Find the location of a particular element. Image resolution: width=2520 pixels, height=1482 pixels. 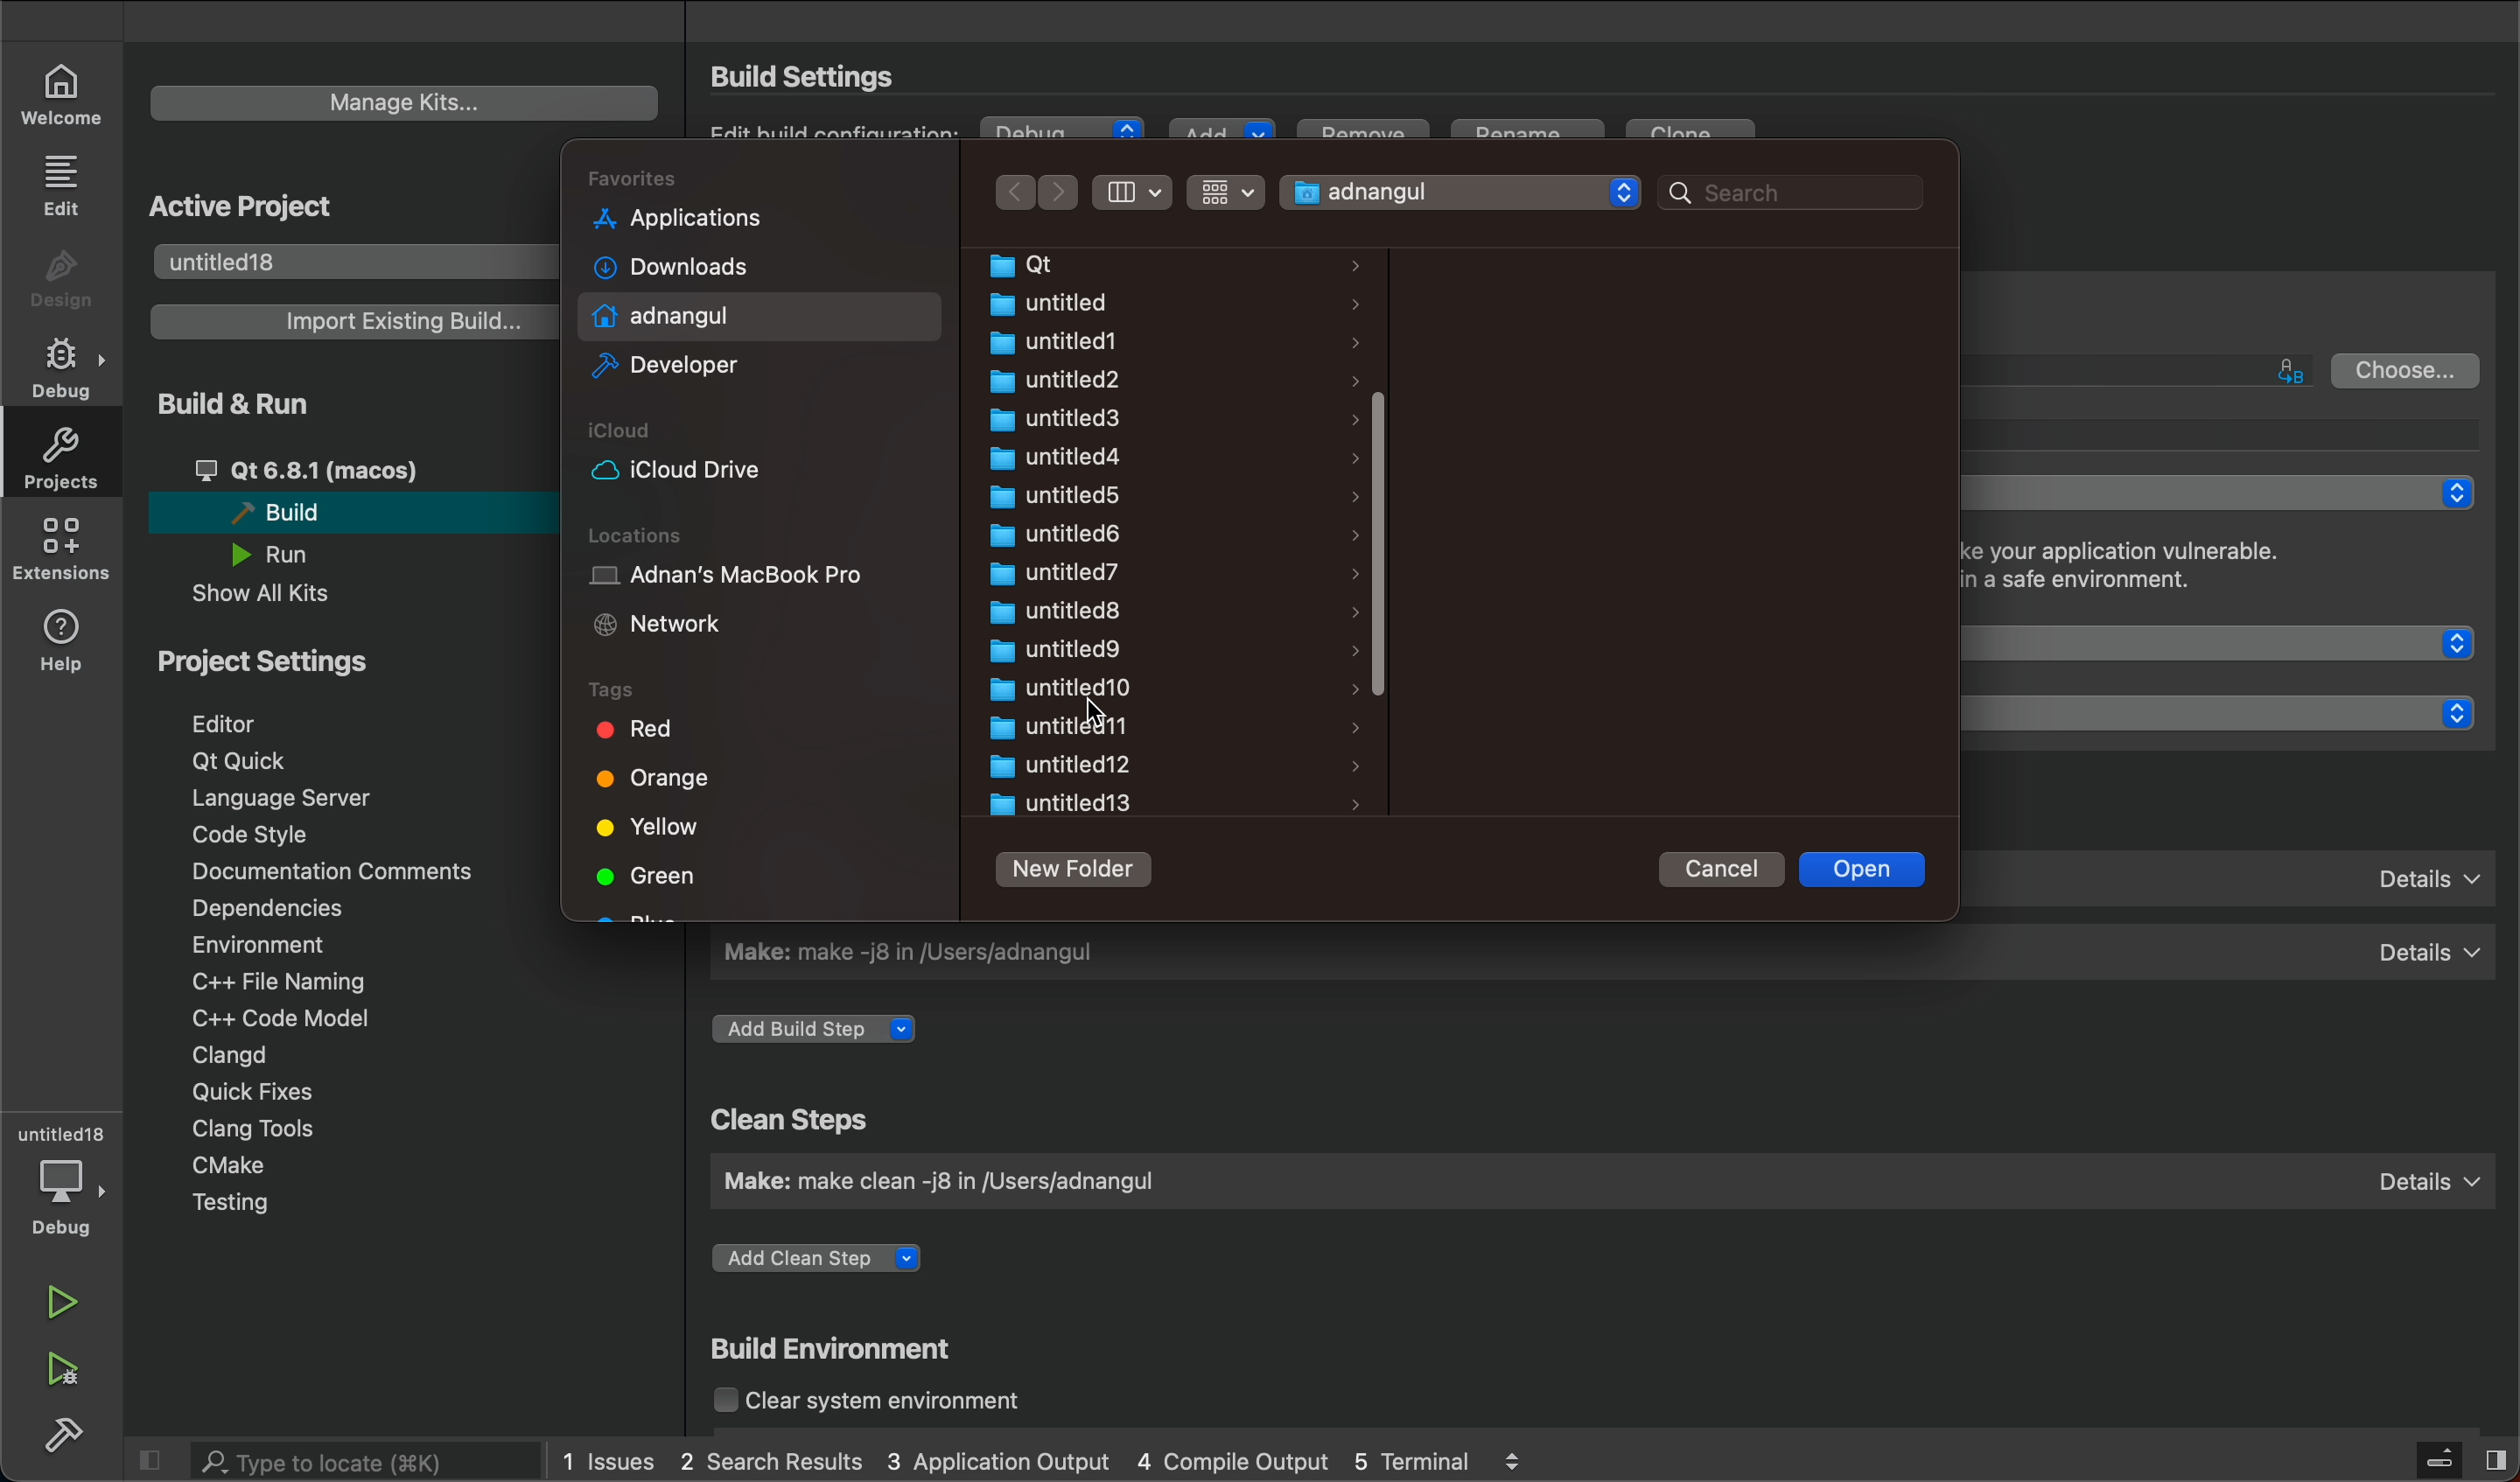

untitled5 is located at coordinates (1148, 495).